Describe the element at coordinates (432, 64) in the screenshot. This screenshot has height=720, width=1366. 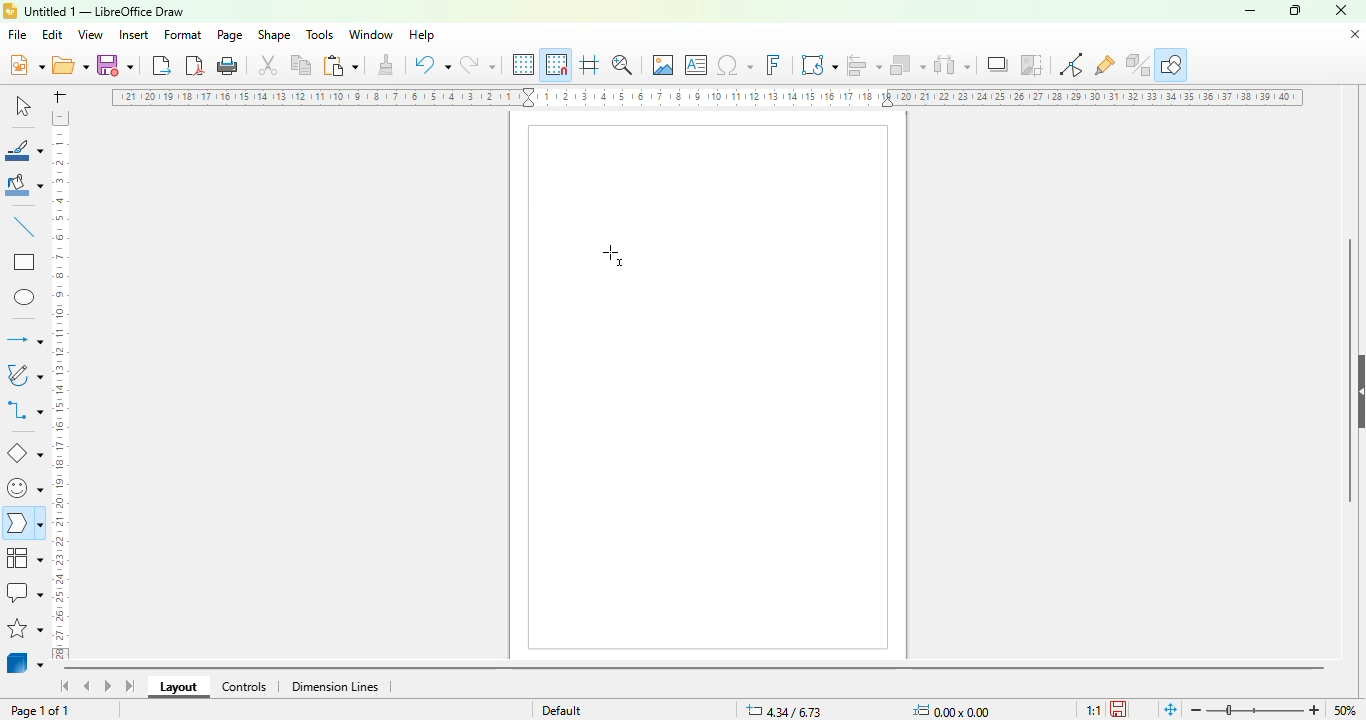
I see `undo` at that location.